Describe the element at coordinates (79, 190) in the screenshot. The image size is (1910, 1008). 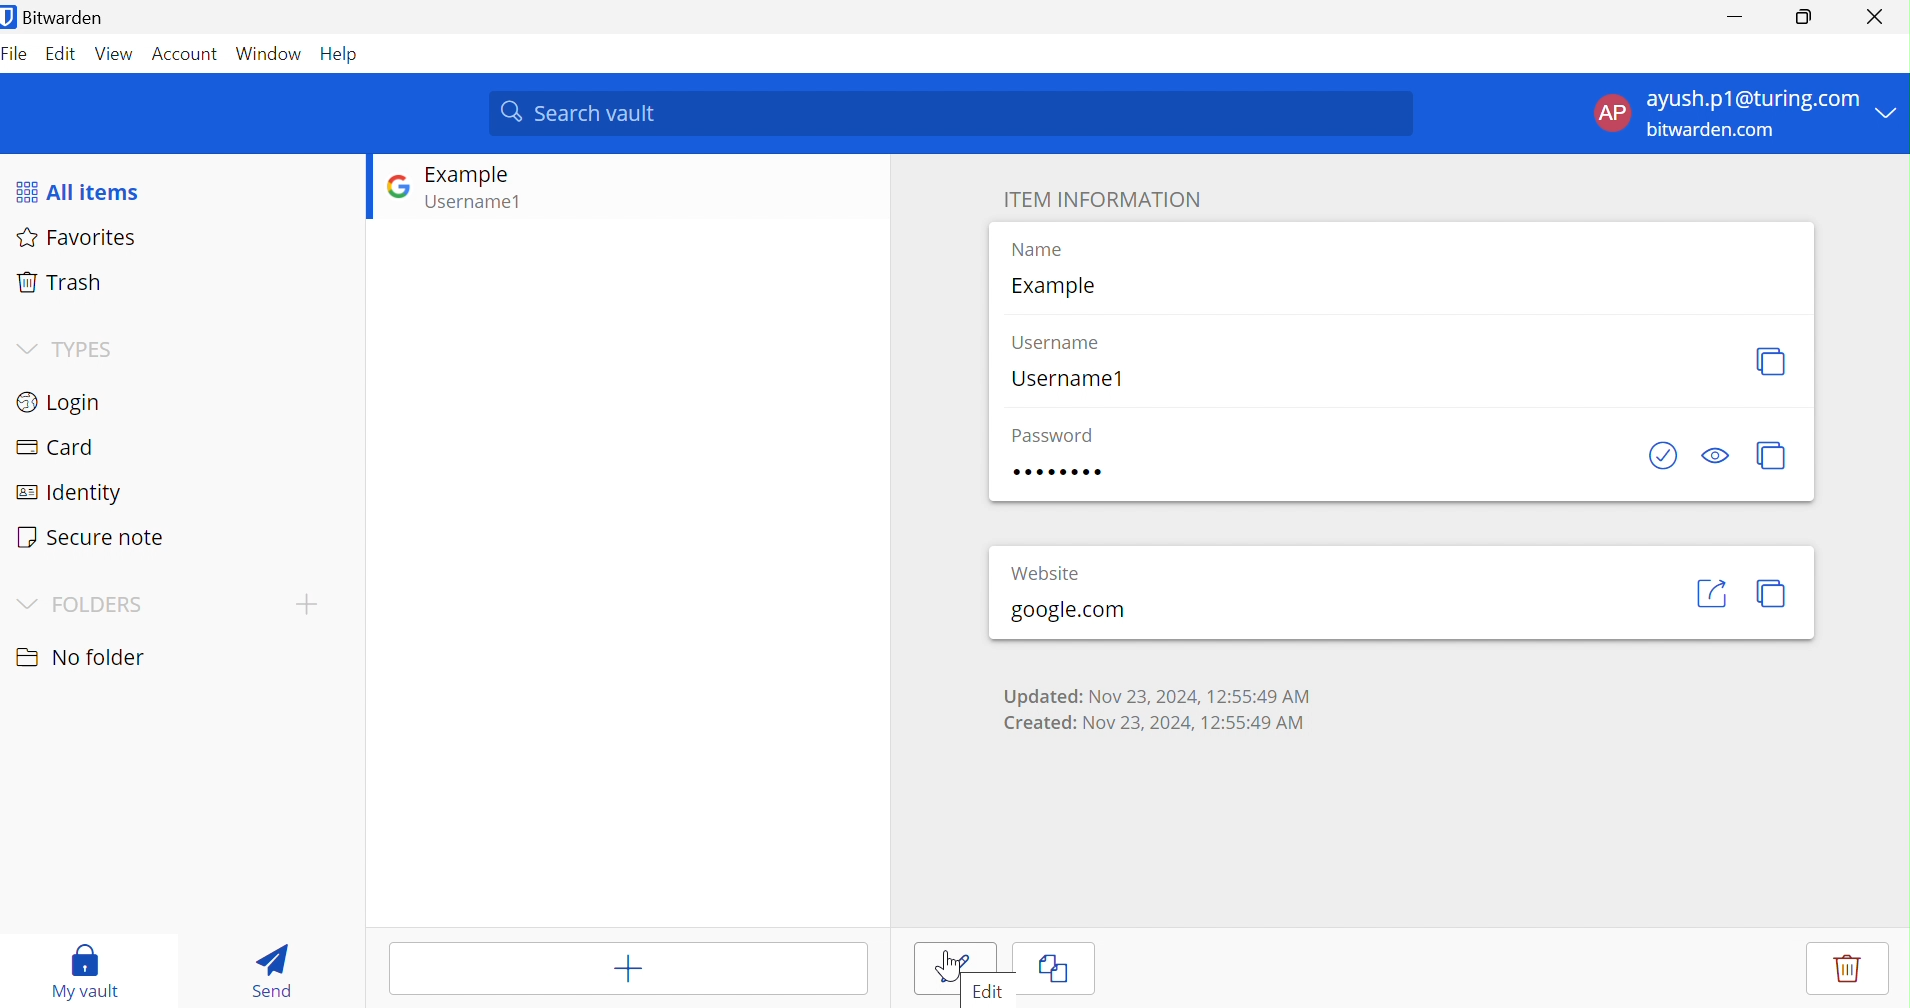
I see `All items` at that location.